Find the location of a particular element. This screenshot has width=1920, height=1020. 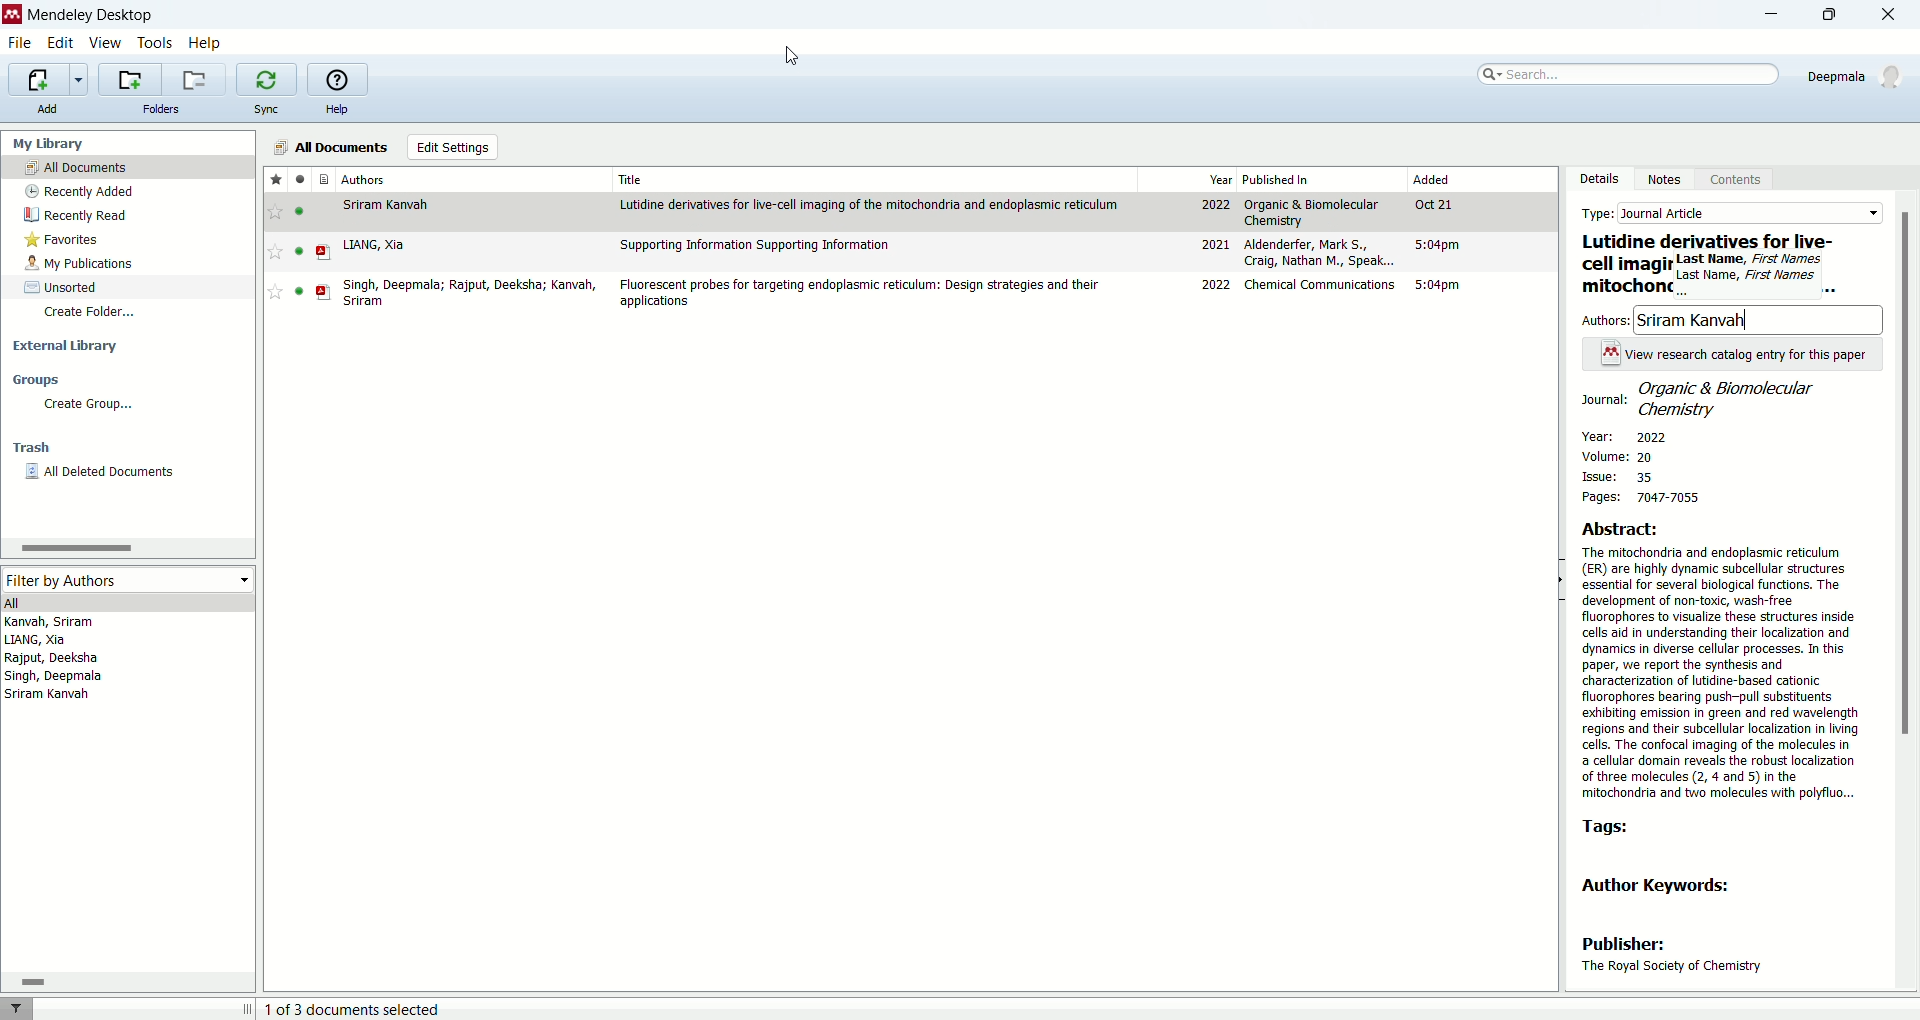

LIANG, Xia is located at coordinates (38, 641).